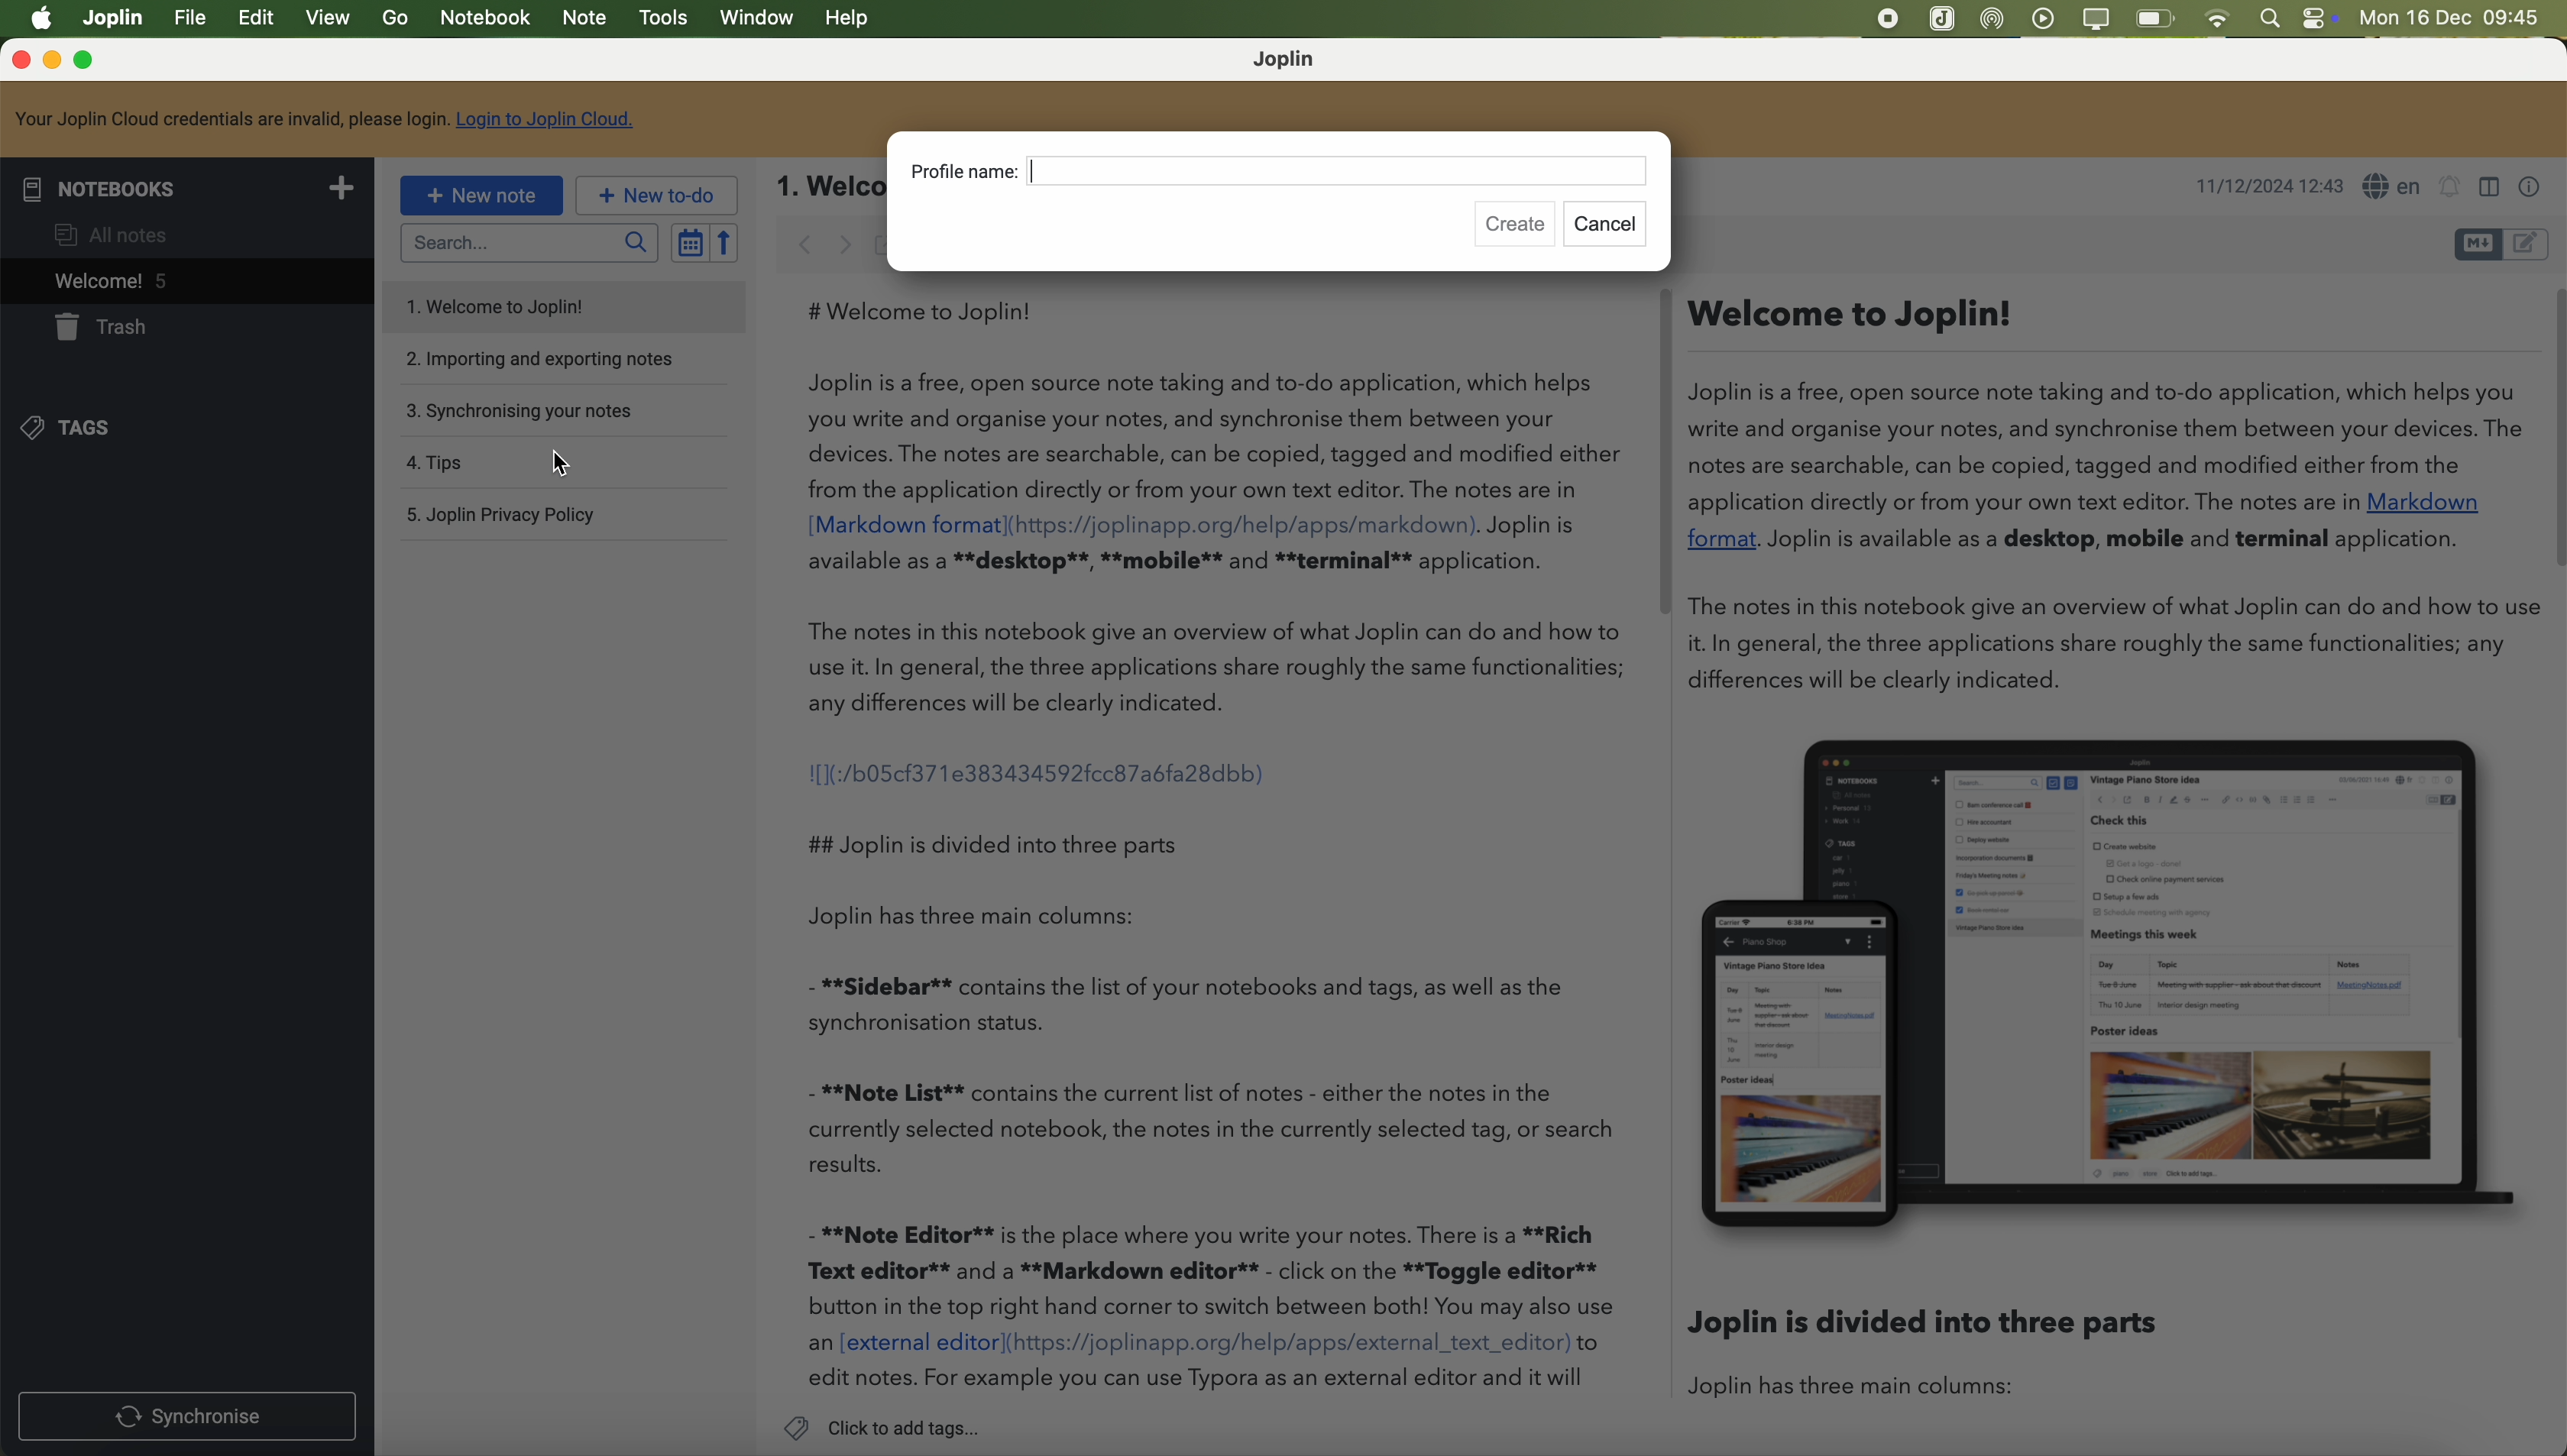 The image size is (2567, 1456). What do you see at coordinates (2097, 20) in the screenshot?
I see `screen` at bounding box center [2097, 20].